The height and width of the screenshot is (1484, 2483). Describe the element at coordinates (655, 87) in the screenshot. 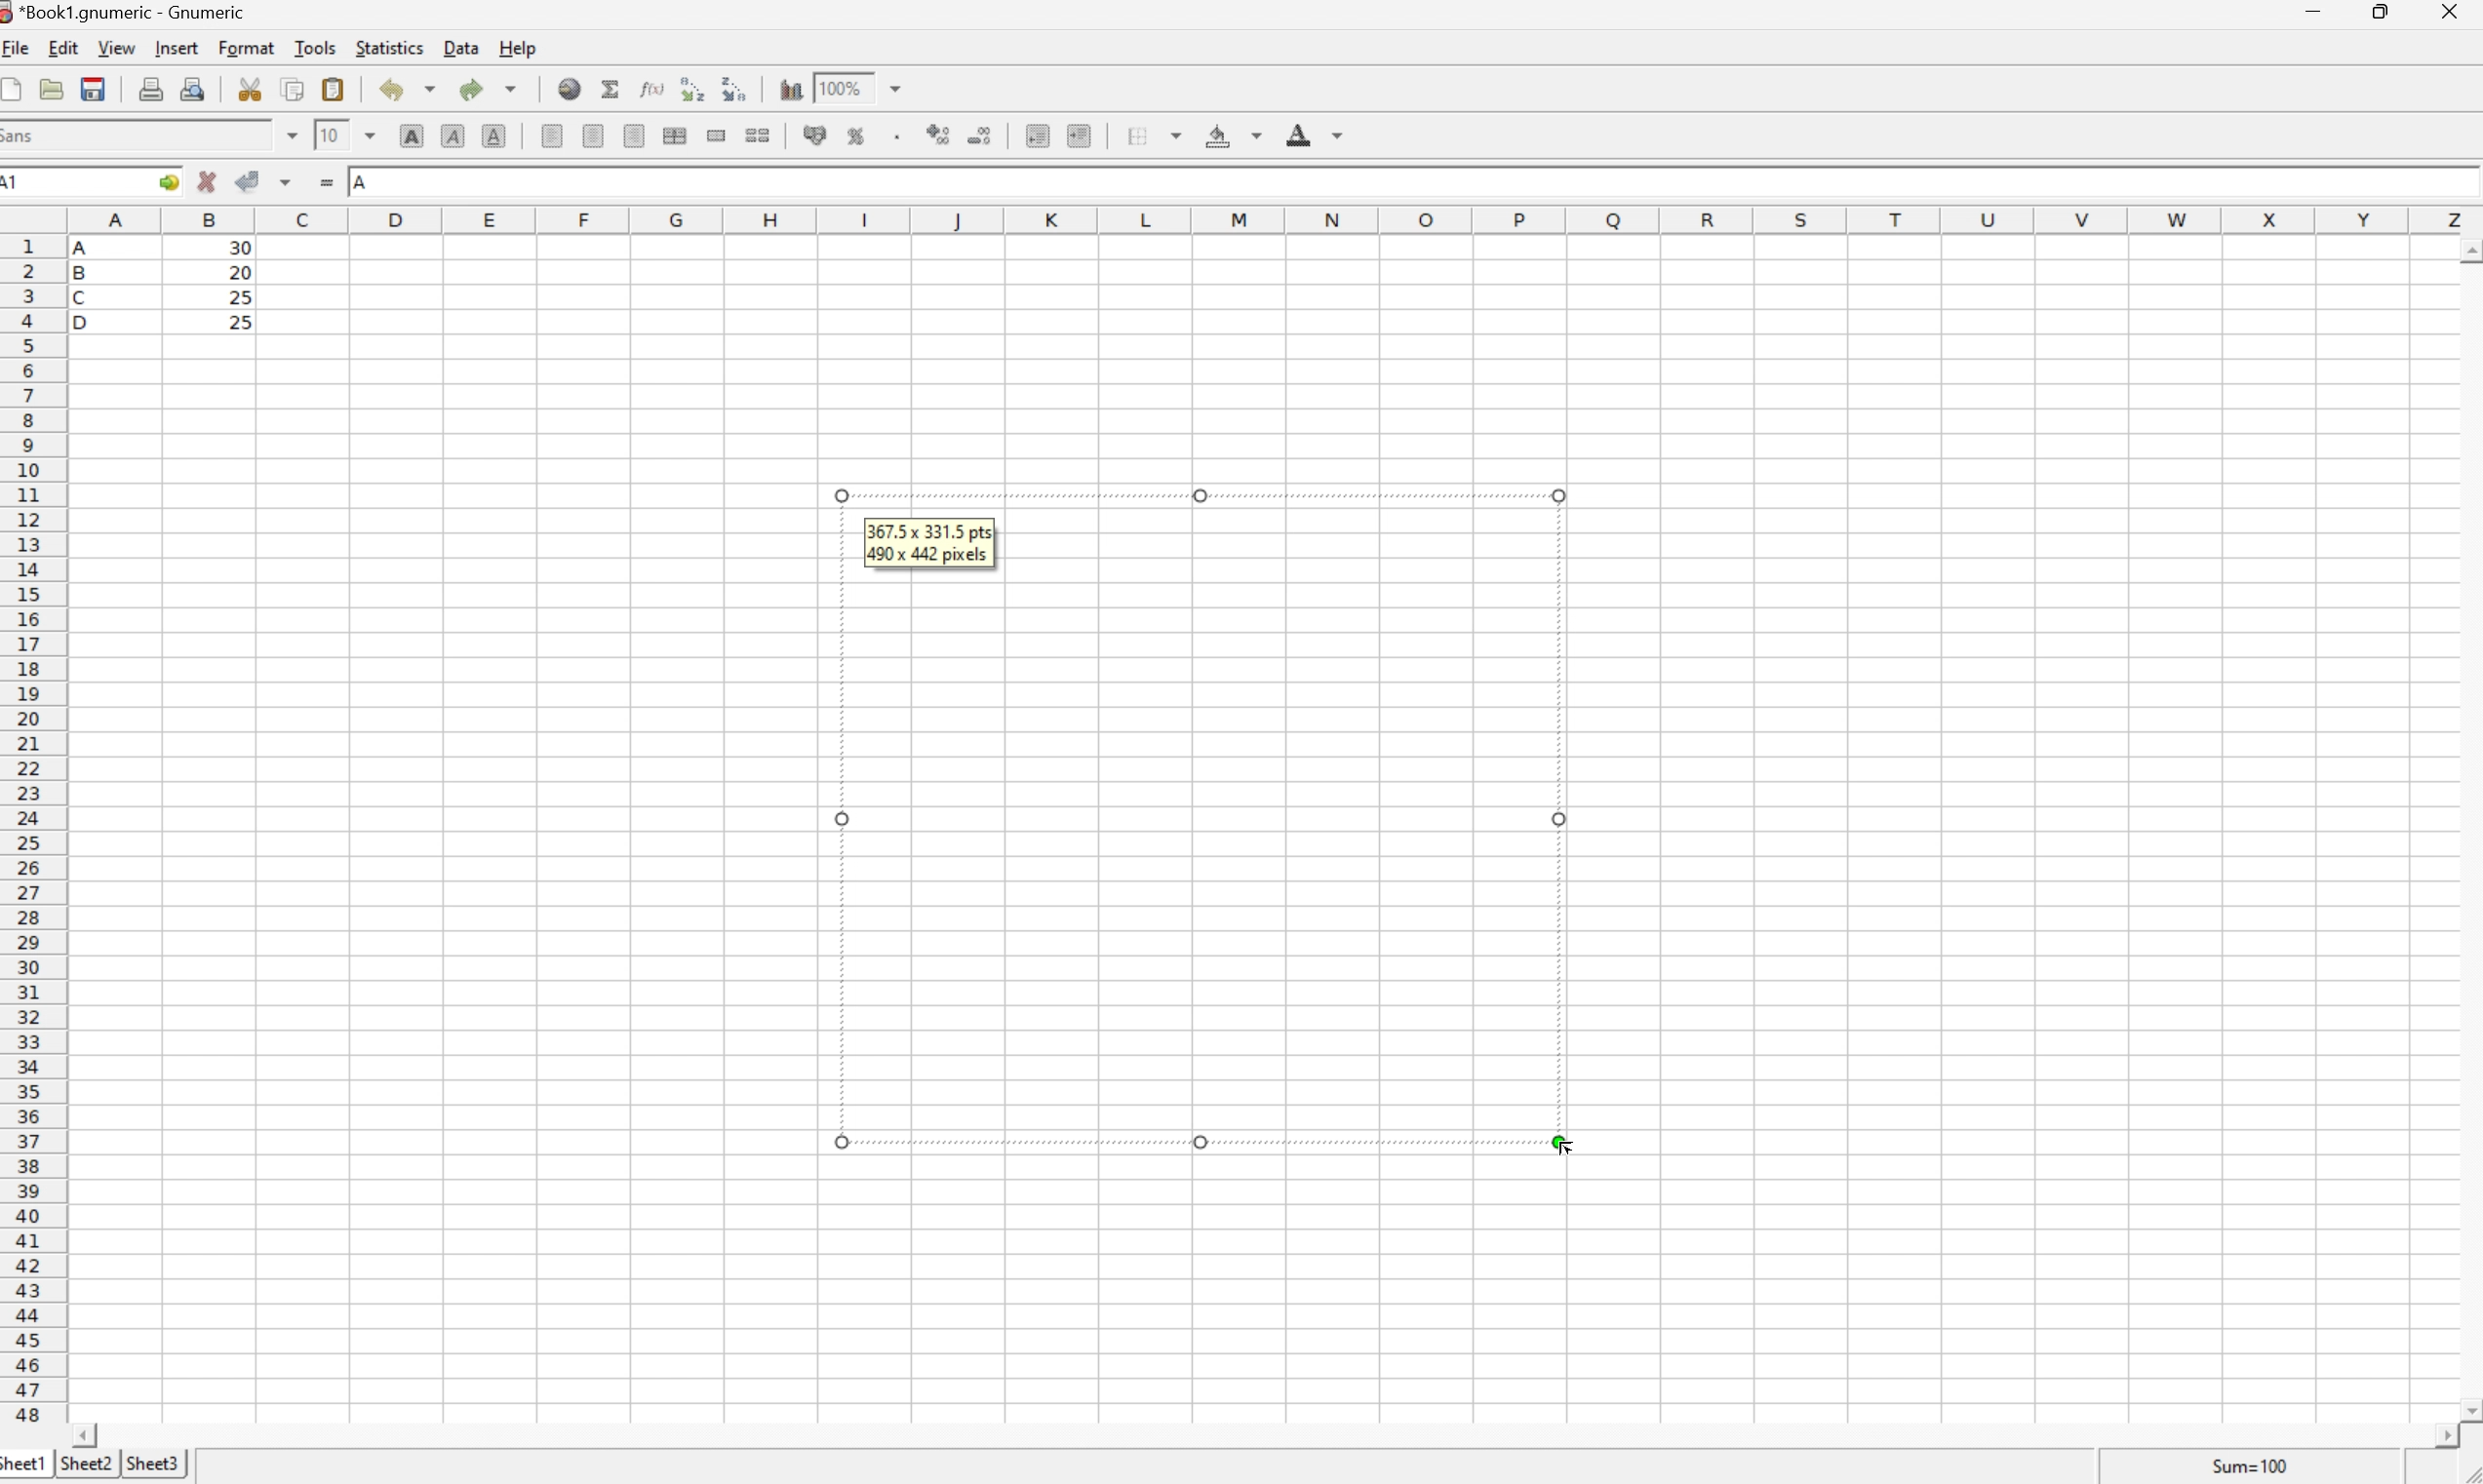

I see `Edit function in current cell` at that location.